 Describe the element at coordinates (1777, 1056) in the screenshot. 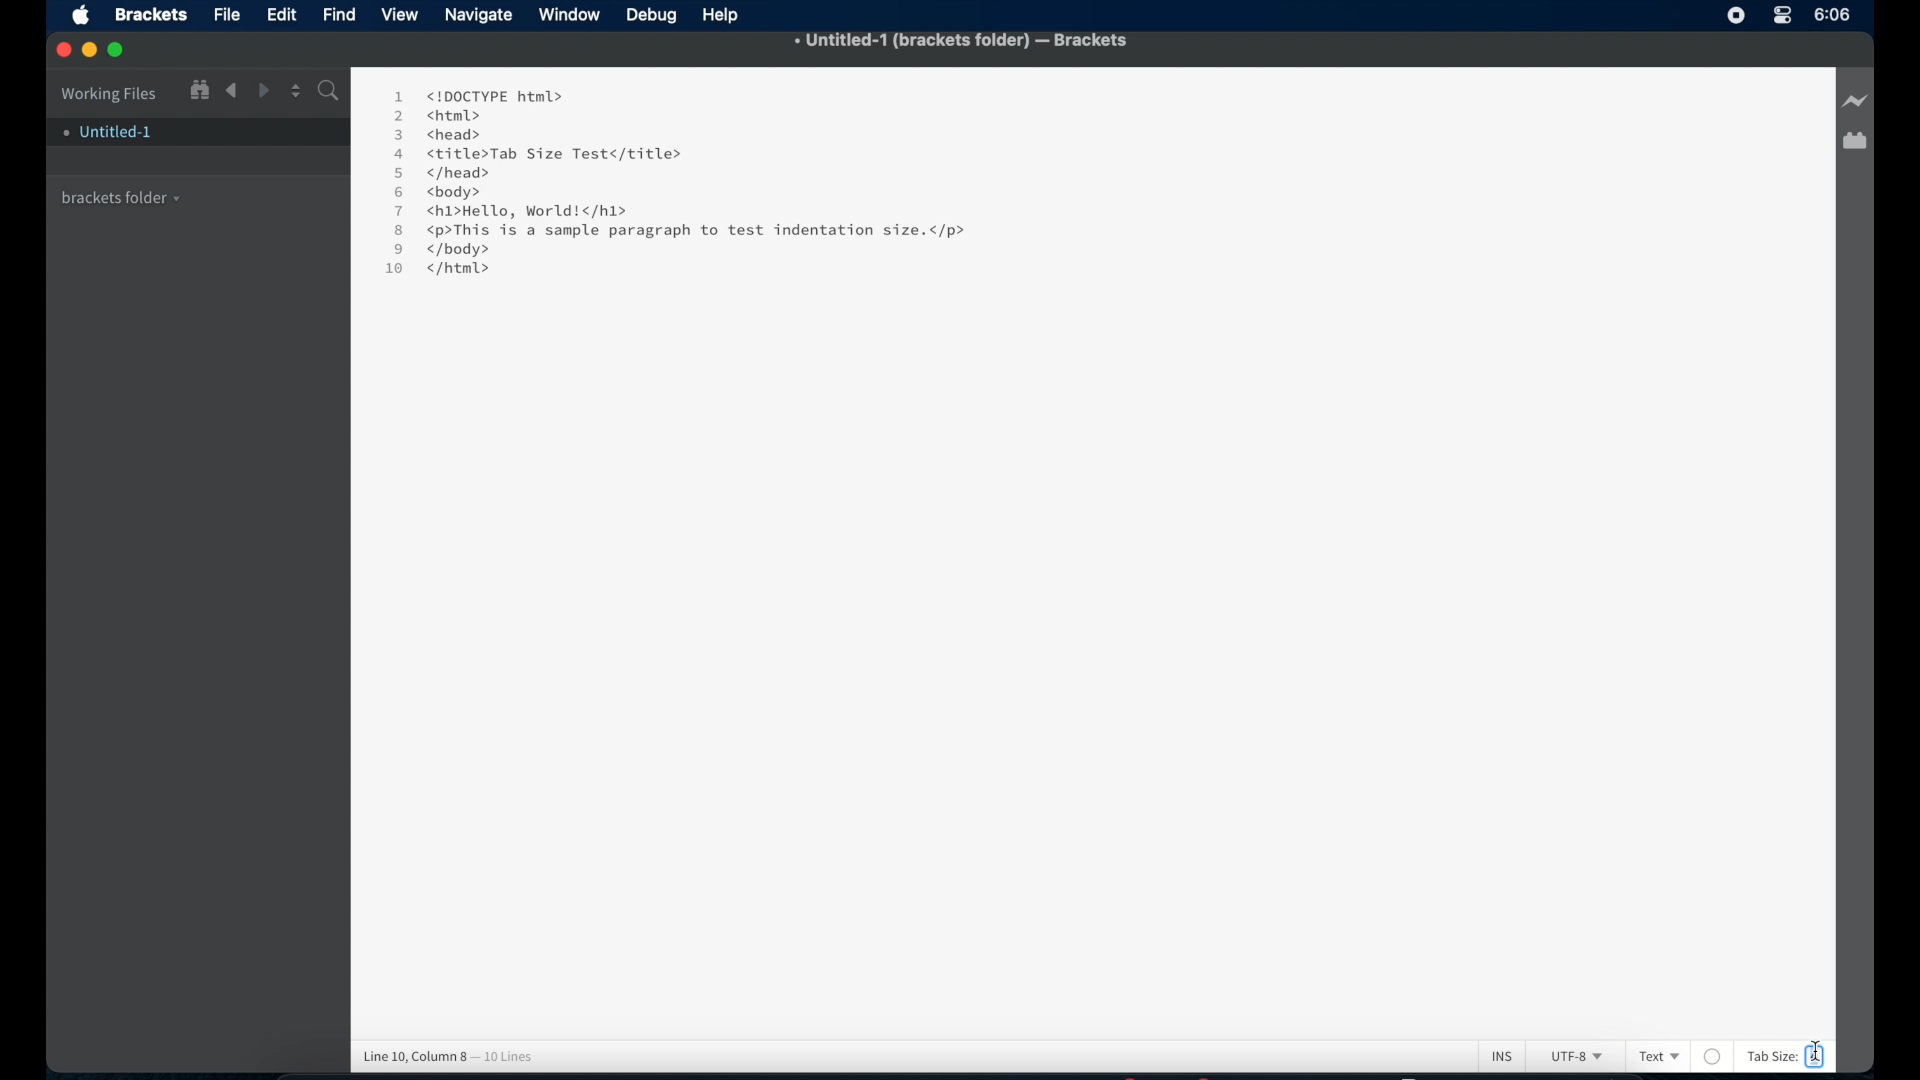

I see `Tab Size` at that location.